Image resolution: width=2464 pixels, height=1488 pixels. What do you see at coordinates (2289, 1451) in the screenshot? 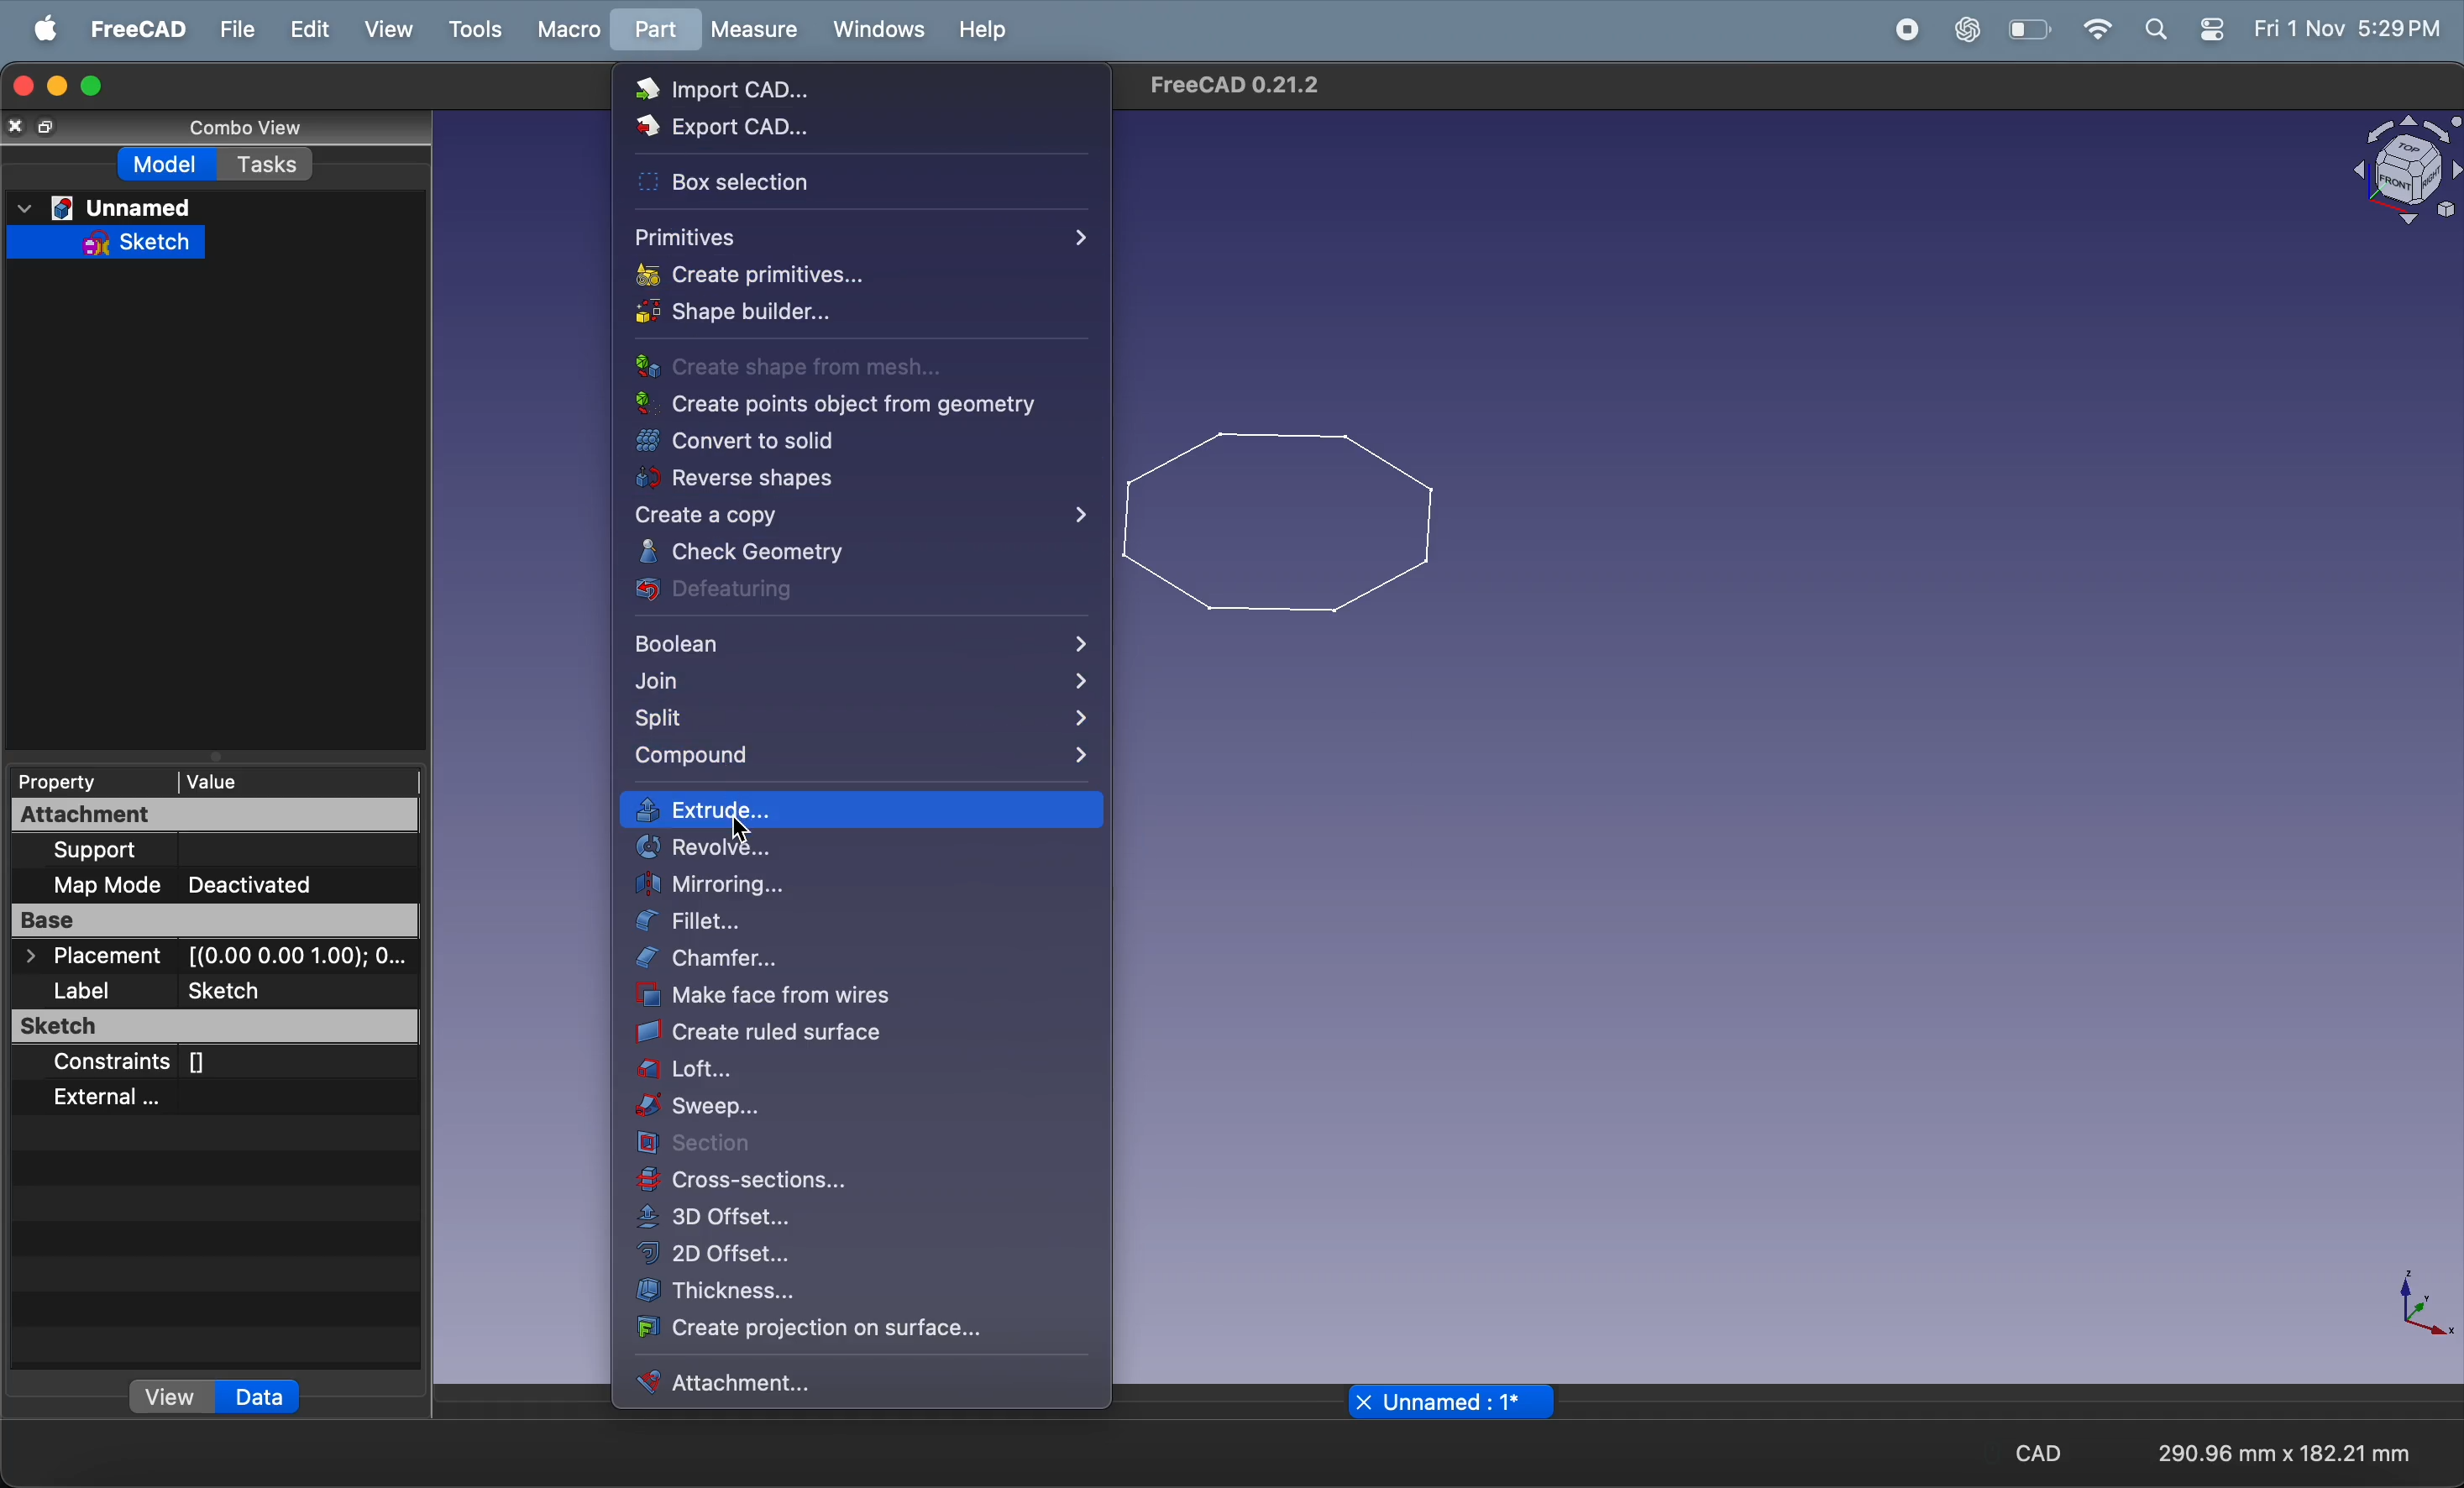
I see `aspect ratio` at bounding box center [2289, 1451].